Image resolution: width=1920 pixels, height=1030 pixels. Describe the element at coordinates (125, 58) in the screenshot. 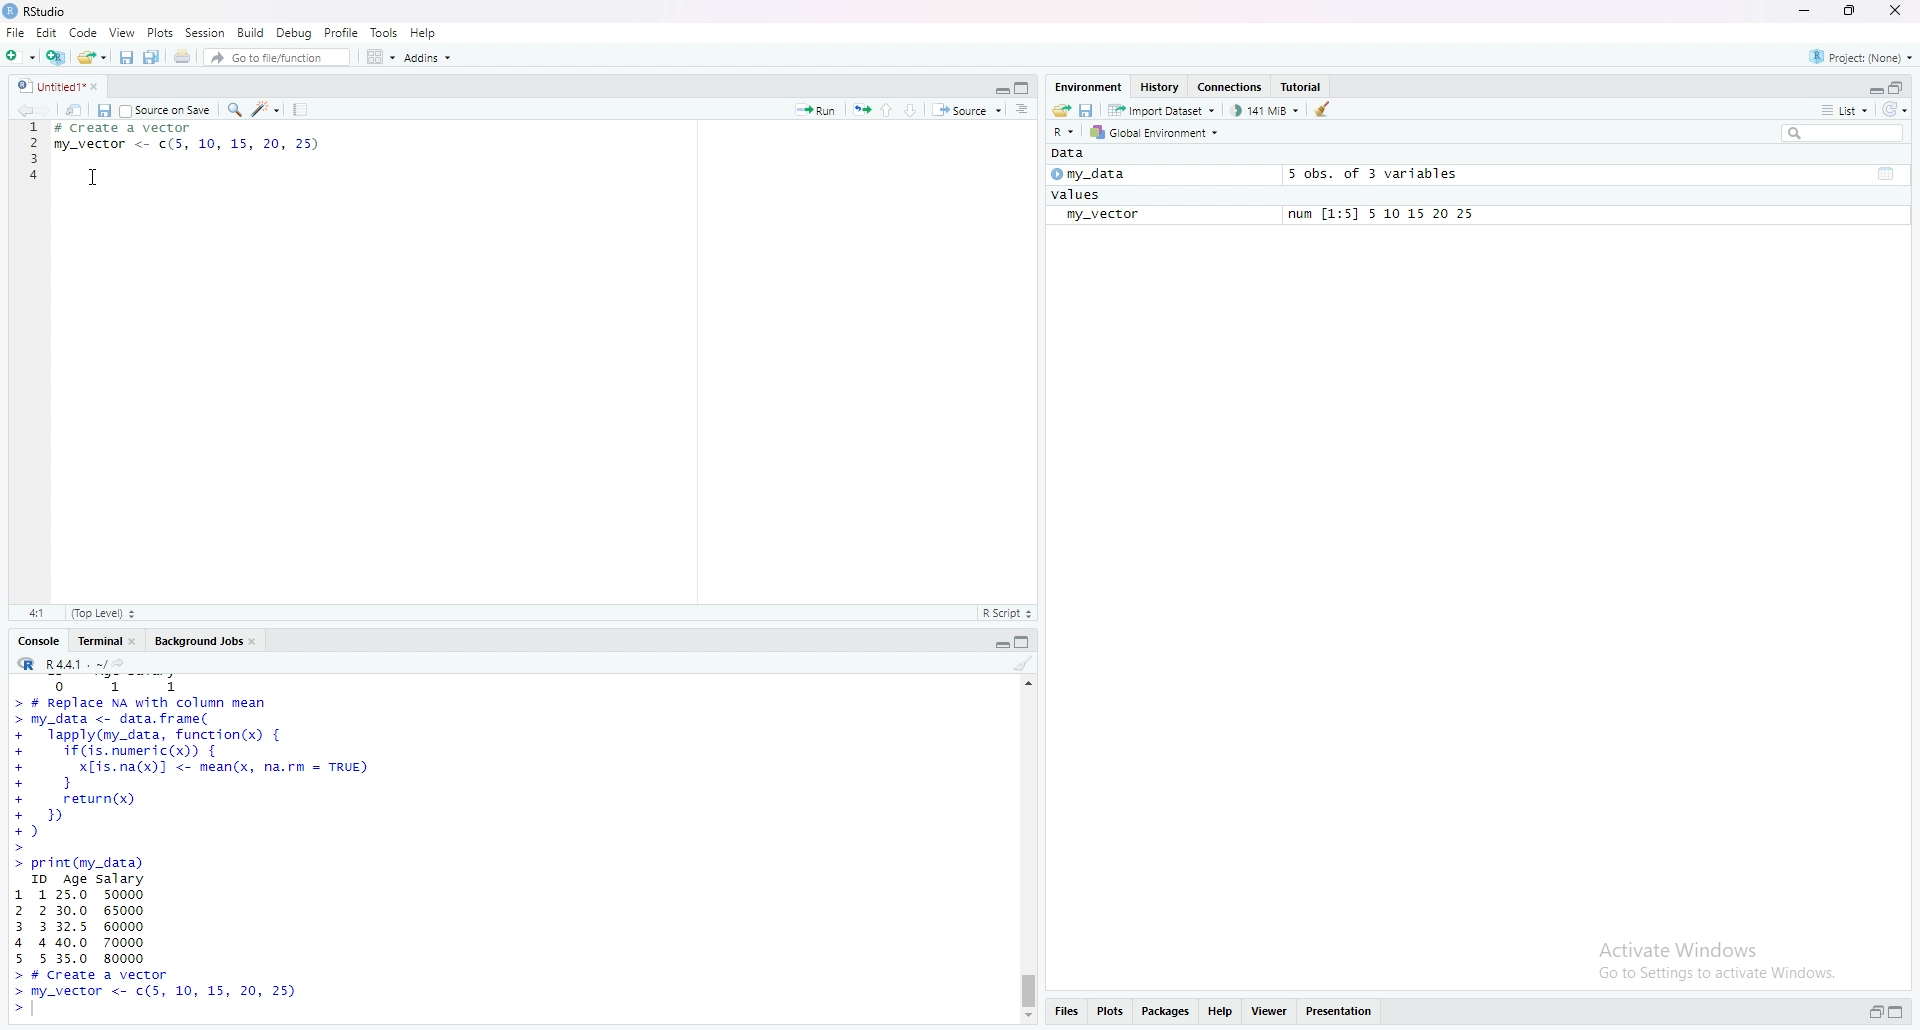

I see `save current document` at that location.